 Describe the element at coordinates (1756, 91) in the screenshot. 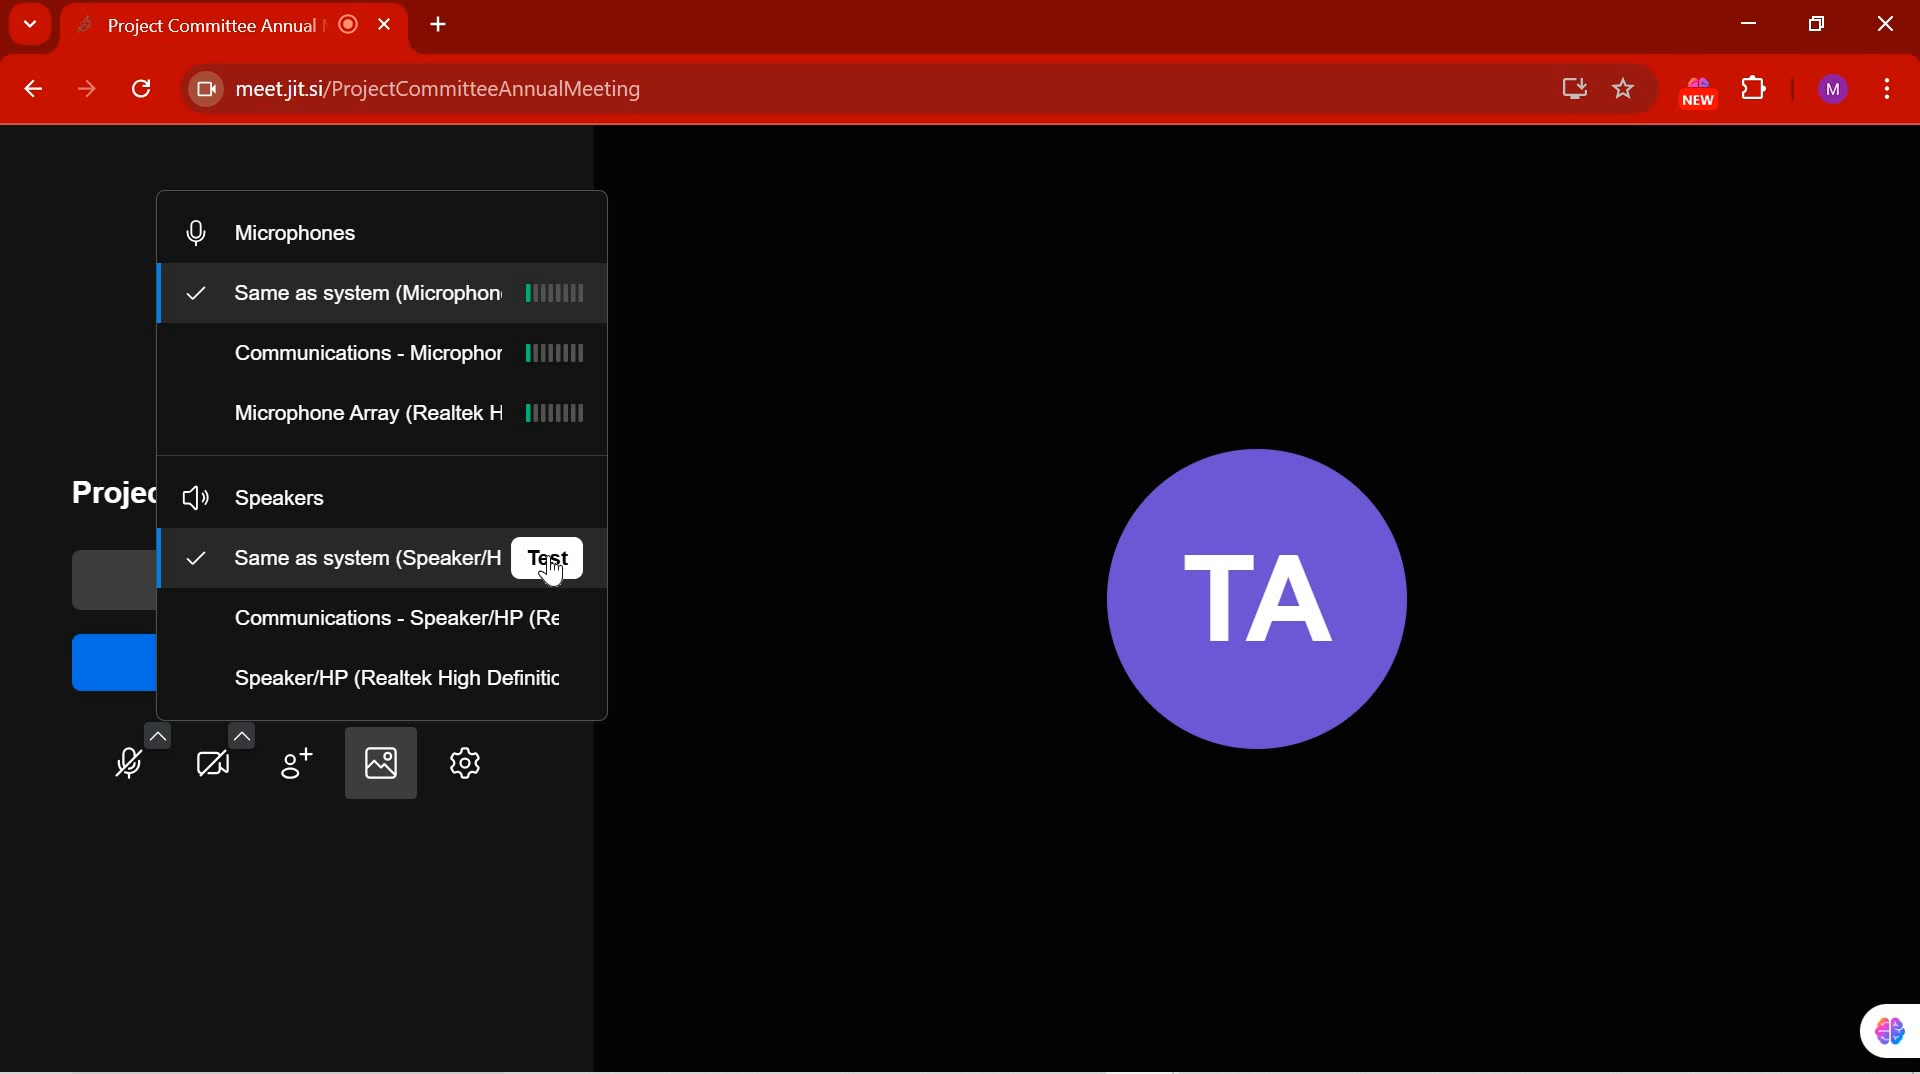

I see `EXTENSIONS` at that location.